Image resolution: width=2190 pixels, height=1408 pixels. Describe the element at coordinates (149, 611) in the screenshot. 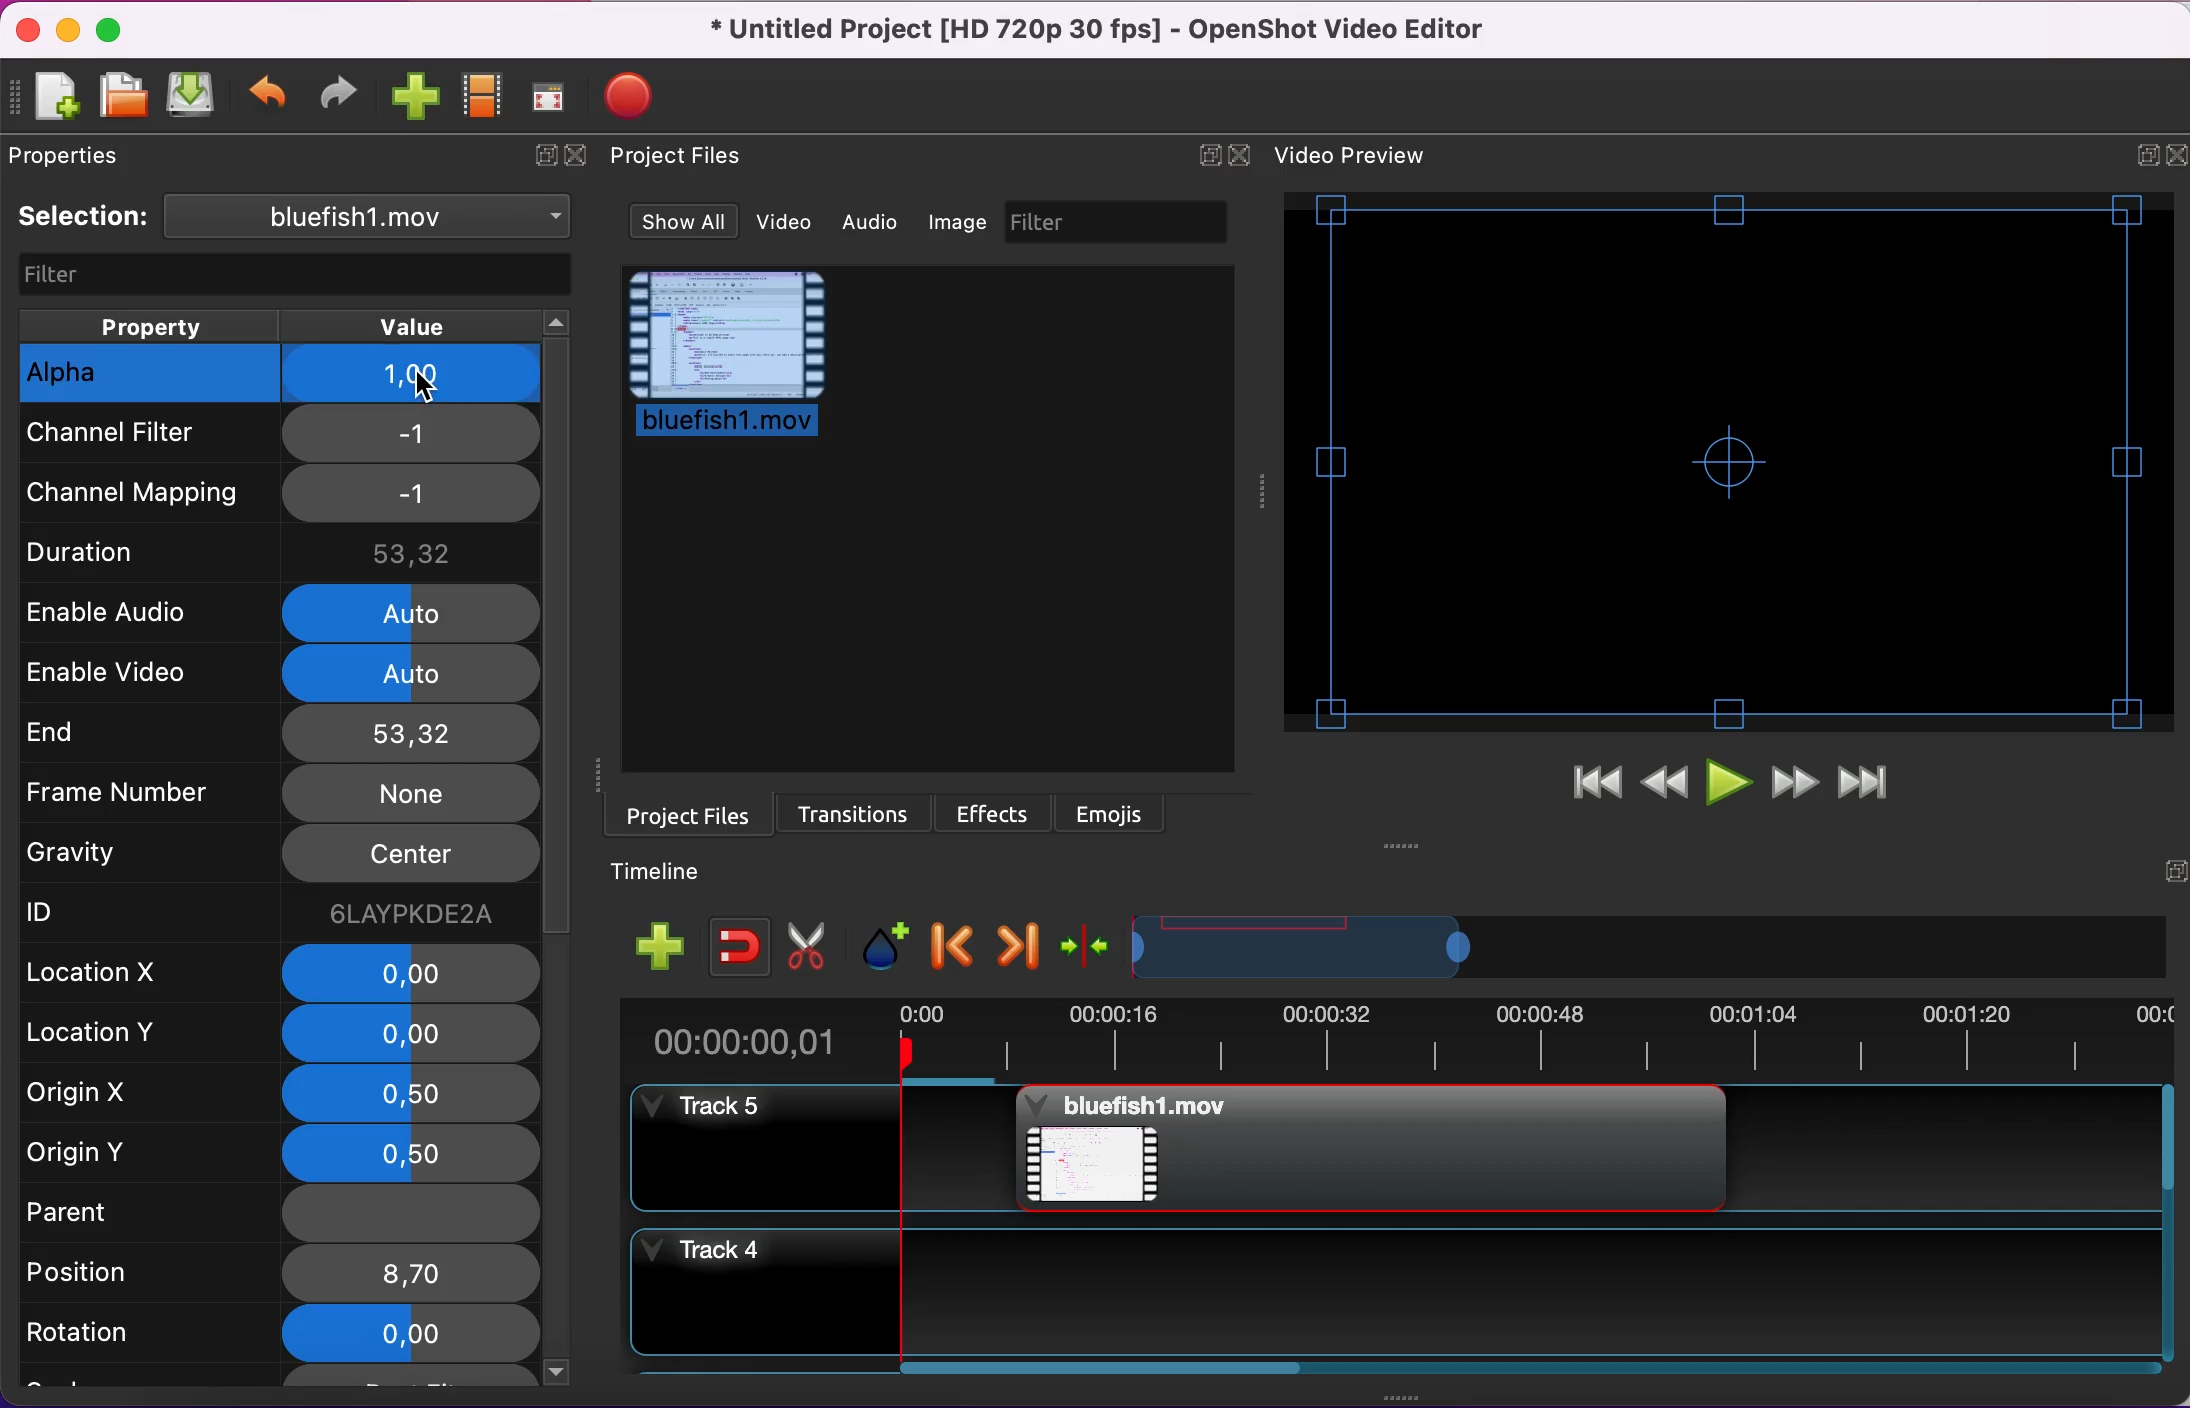

I see `enable audio` at that location.